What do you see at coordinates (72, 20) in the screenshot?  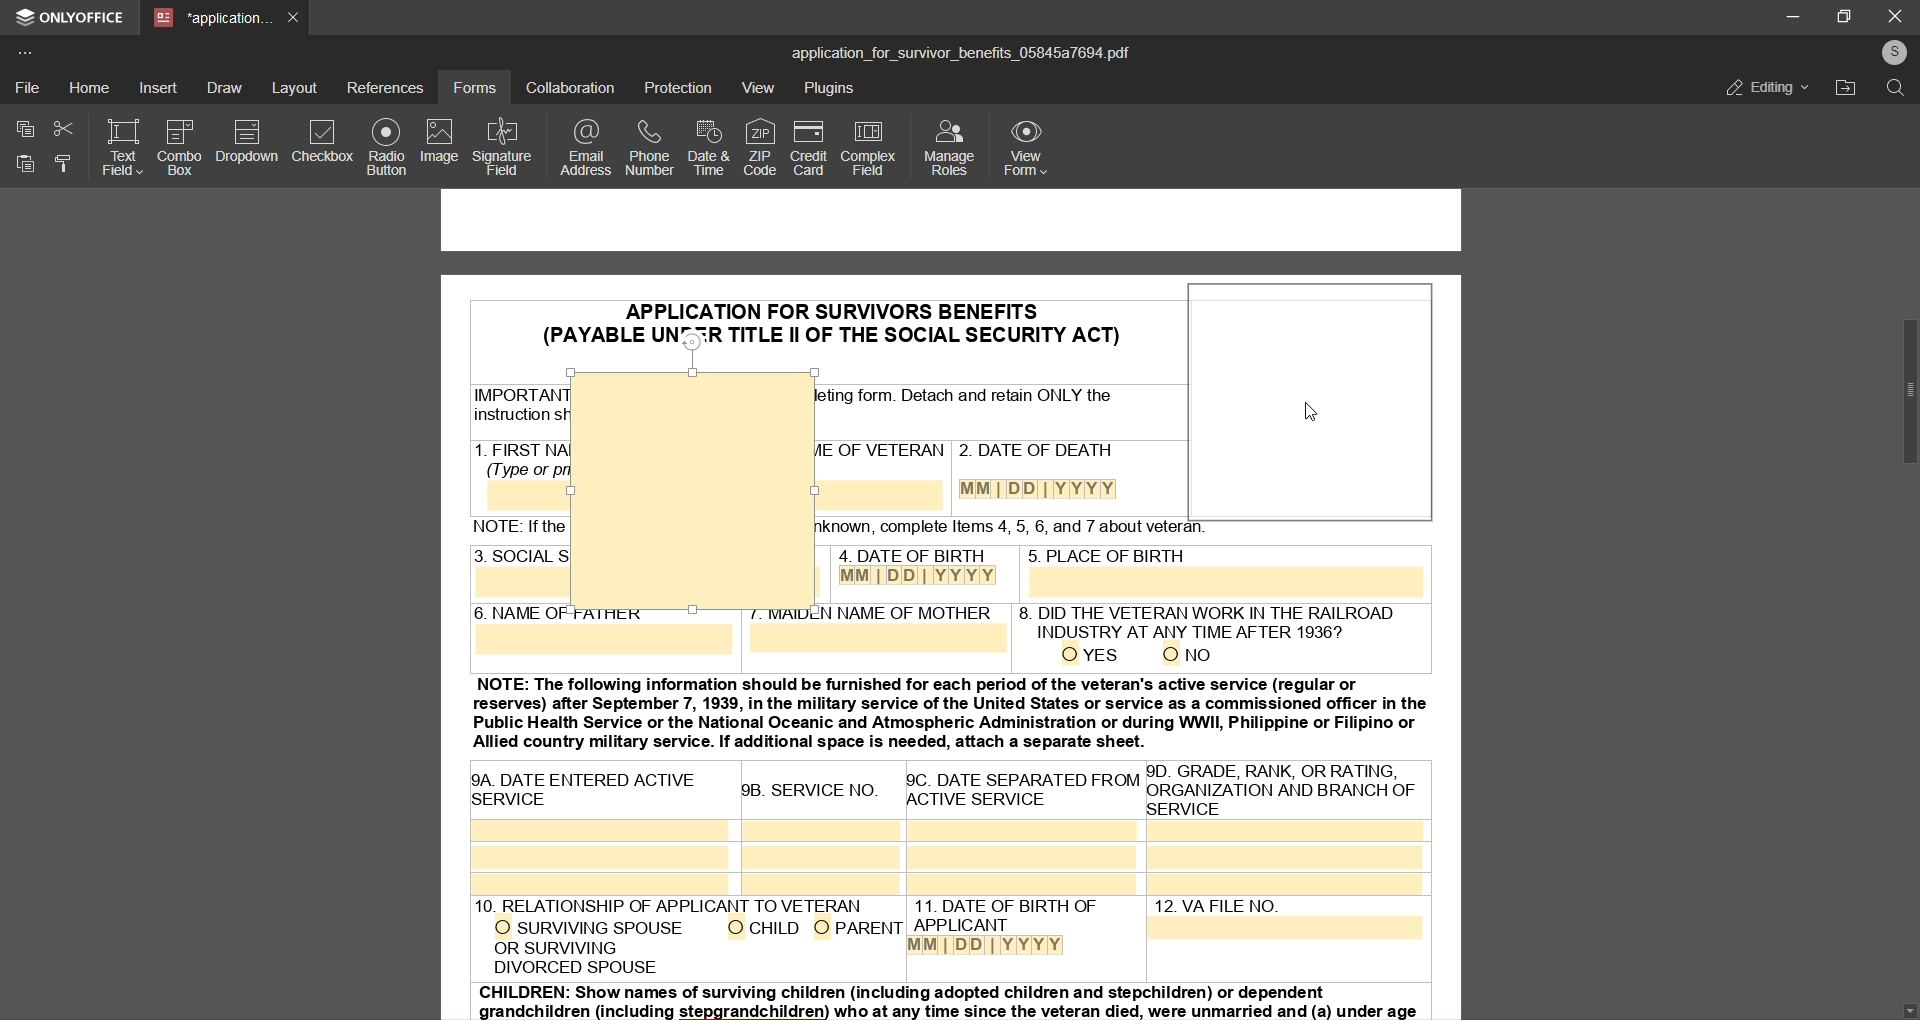 I see `onlyoffice` at bounding box center [72, 20].